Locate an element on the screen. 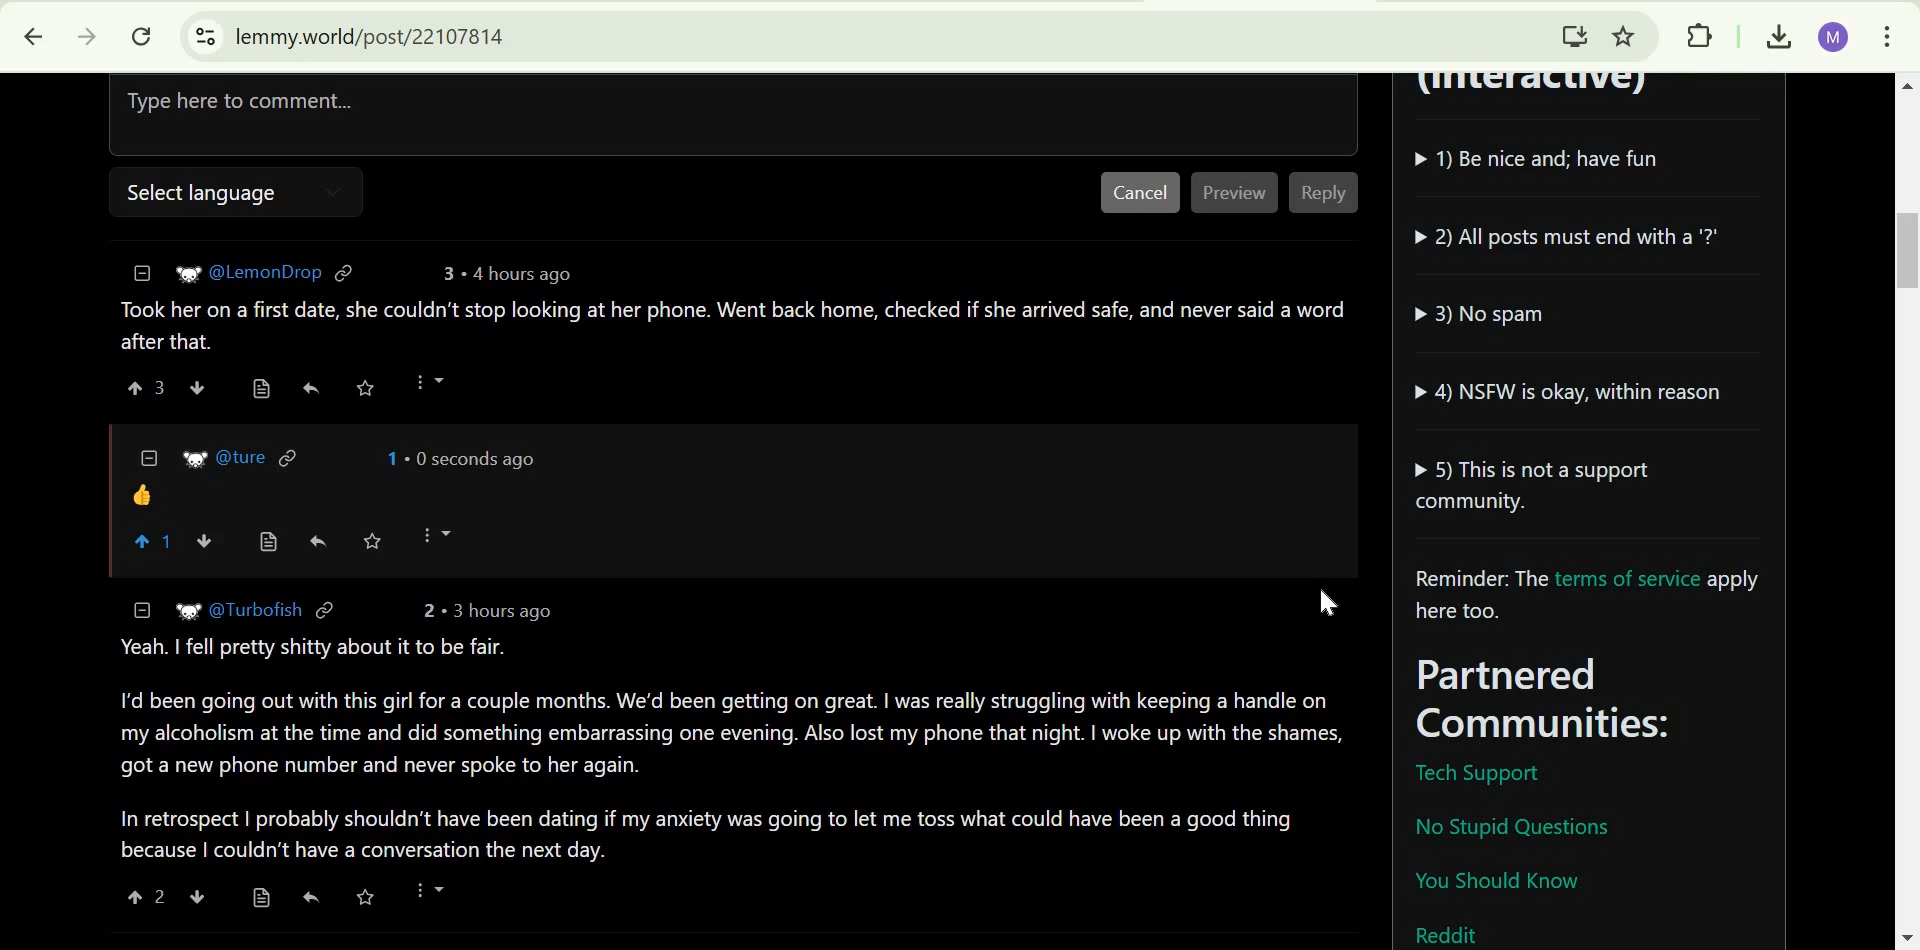 The height and width of the screenshot is (950, 1920). downvote is located at coordinates (196, 388).